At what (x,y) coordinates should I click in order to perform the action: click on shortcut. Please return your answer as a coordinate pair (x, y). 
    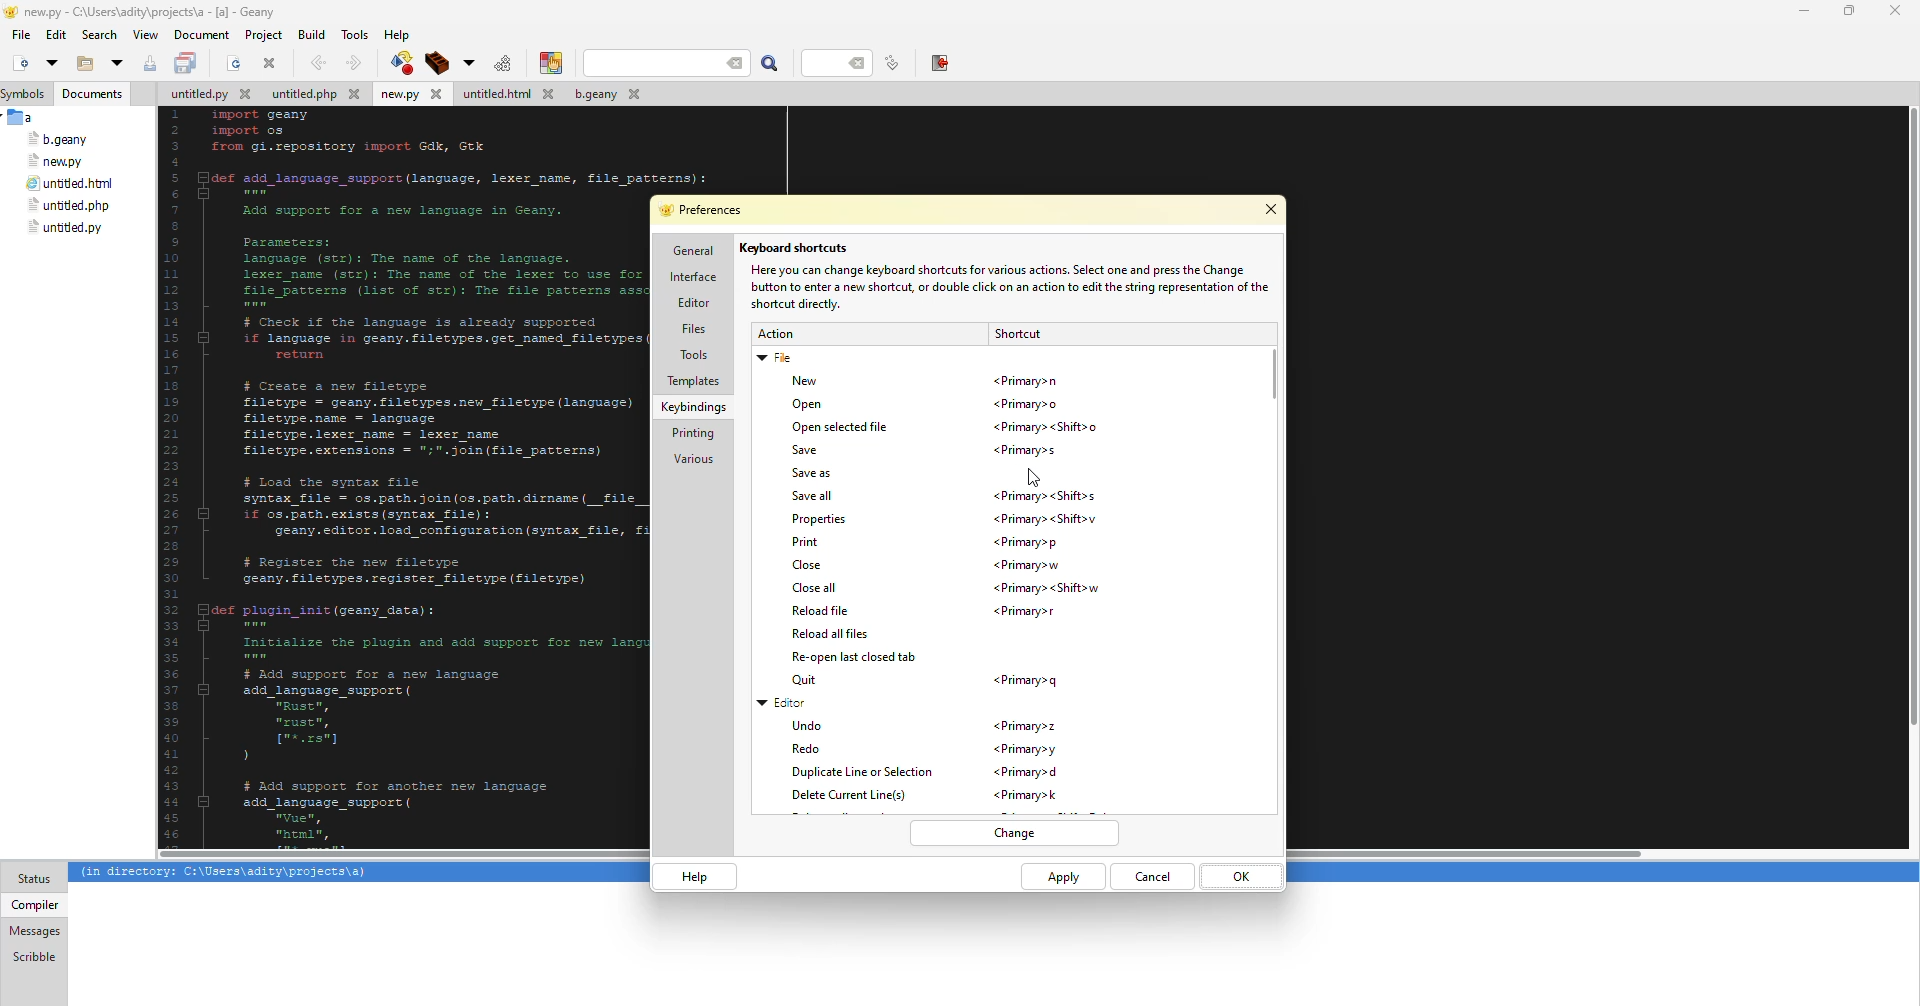
    Looking at the image, I should click on (1030, 565).